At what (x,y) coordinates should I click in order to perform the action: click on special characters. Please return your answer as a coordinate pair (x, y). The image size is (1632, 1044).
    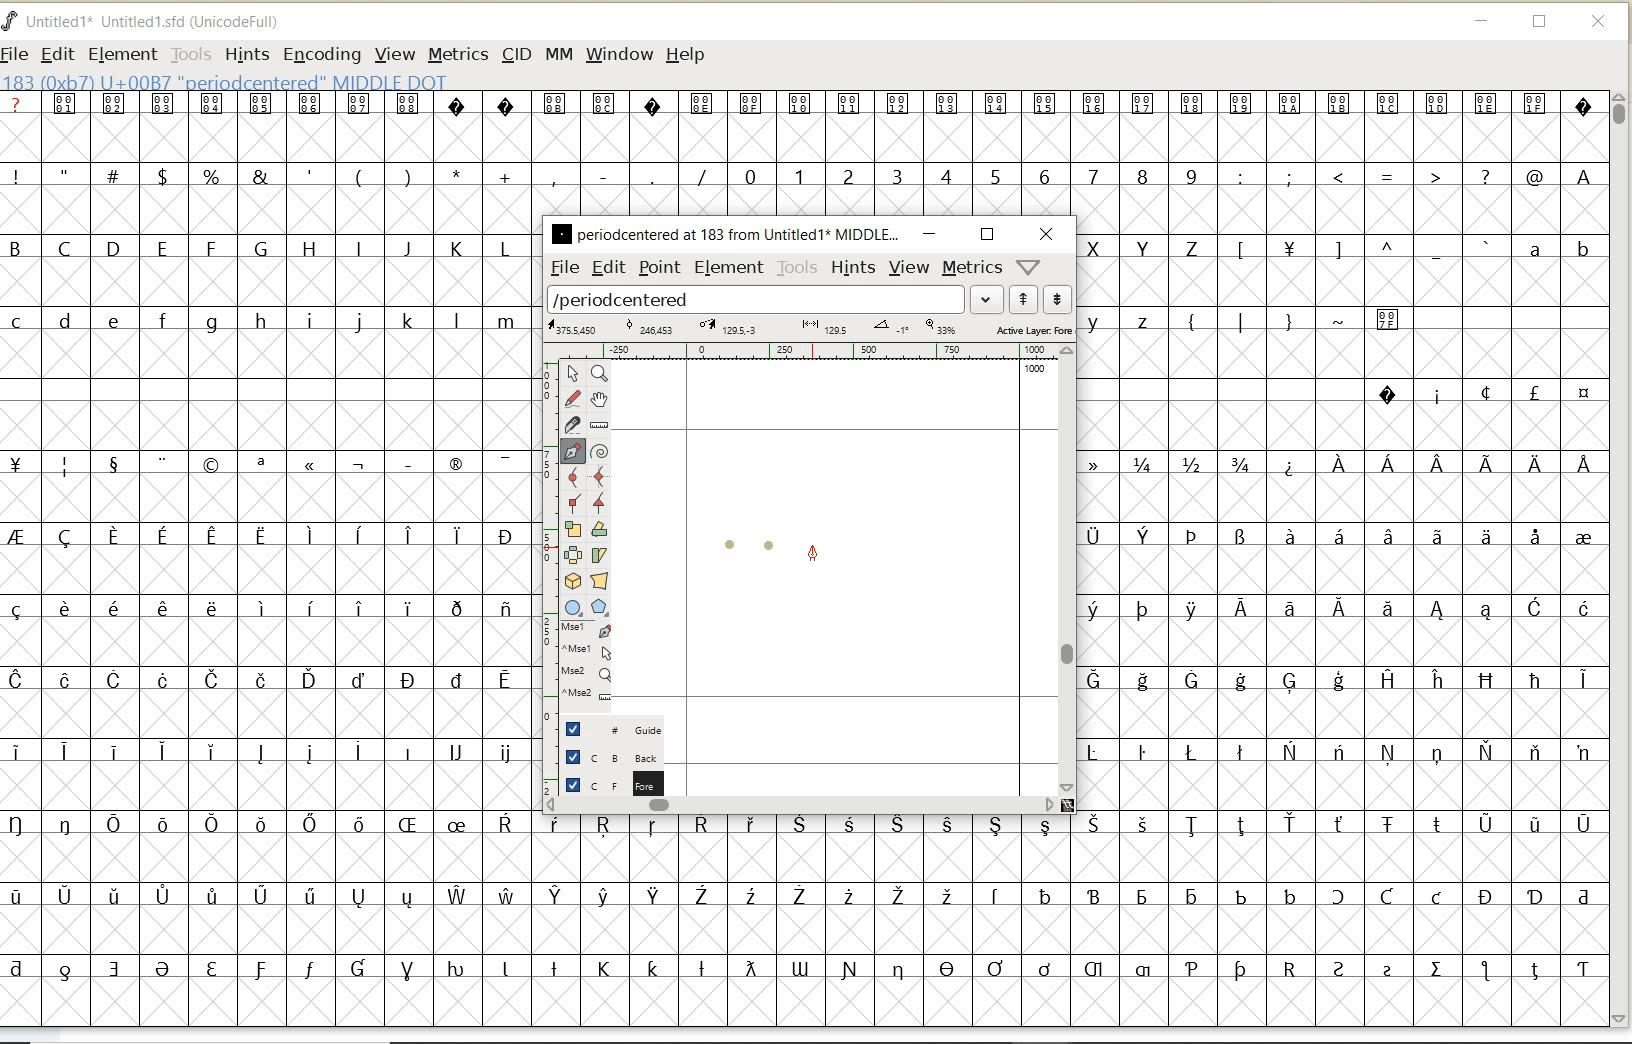
    Looking at the image, I should click on (1345, 625).